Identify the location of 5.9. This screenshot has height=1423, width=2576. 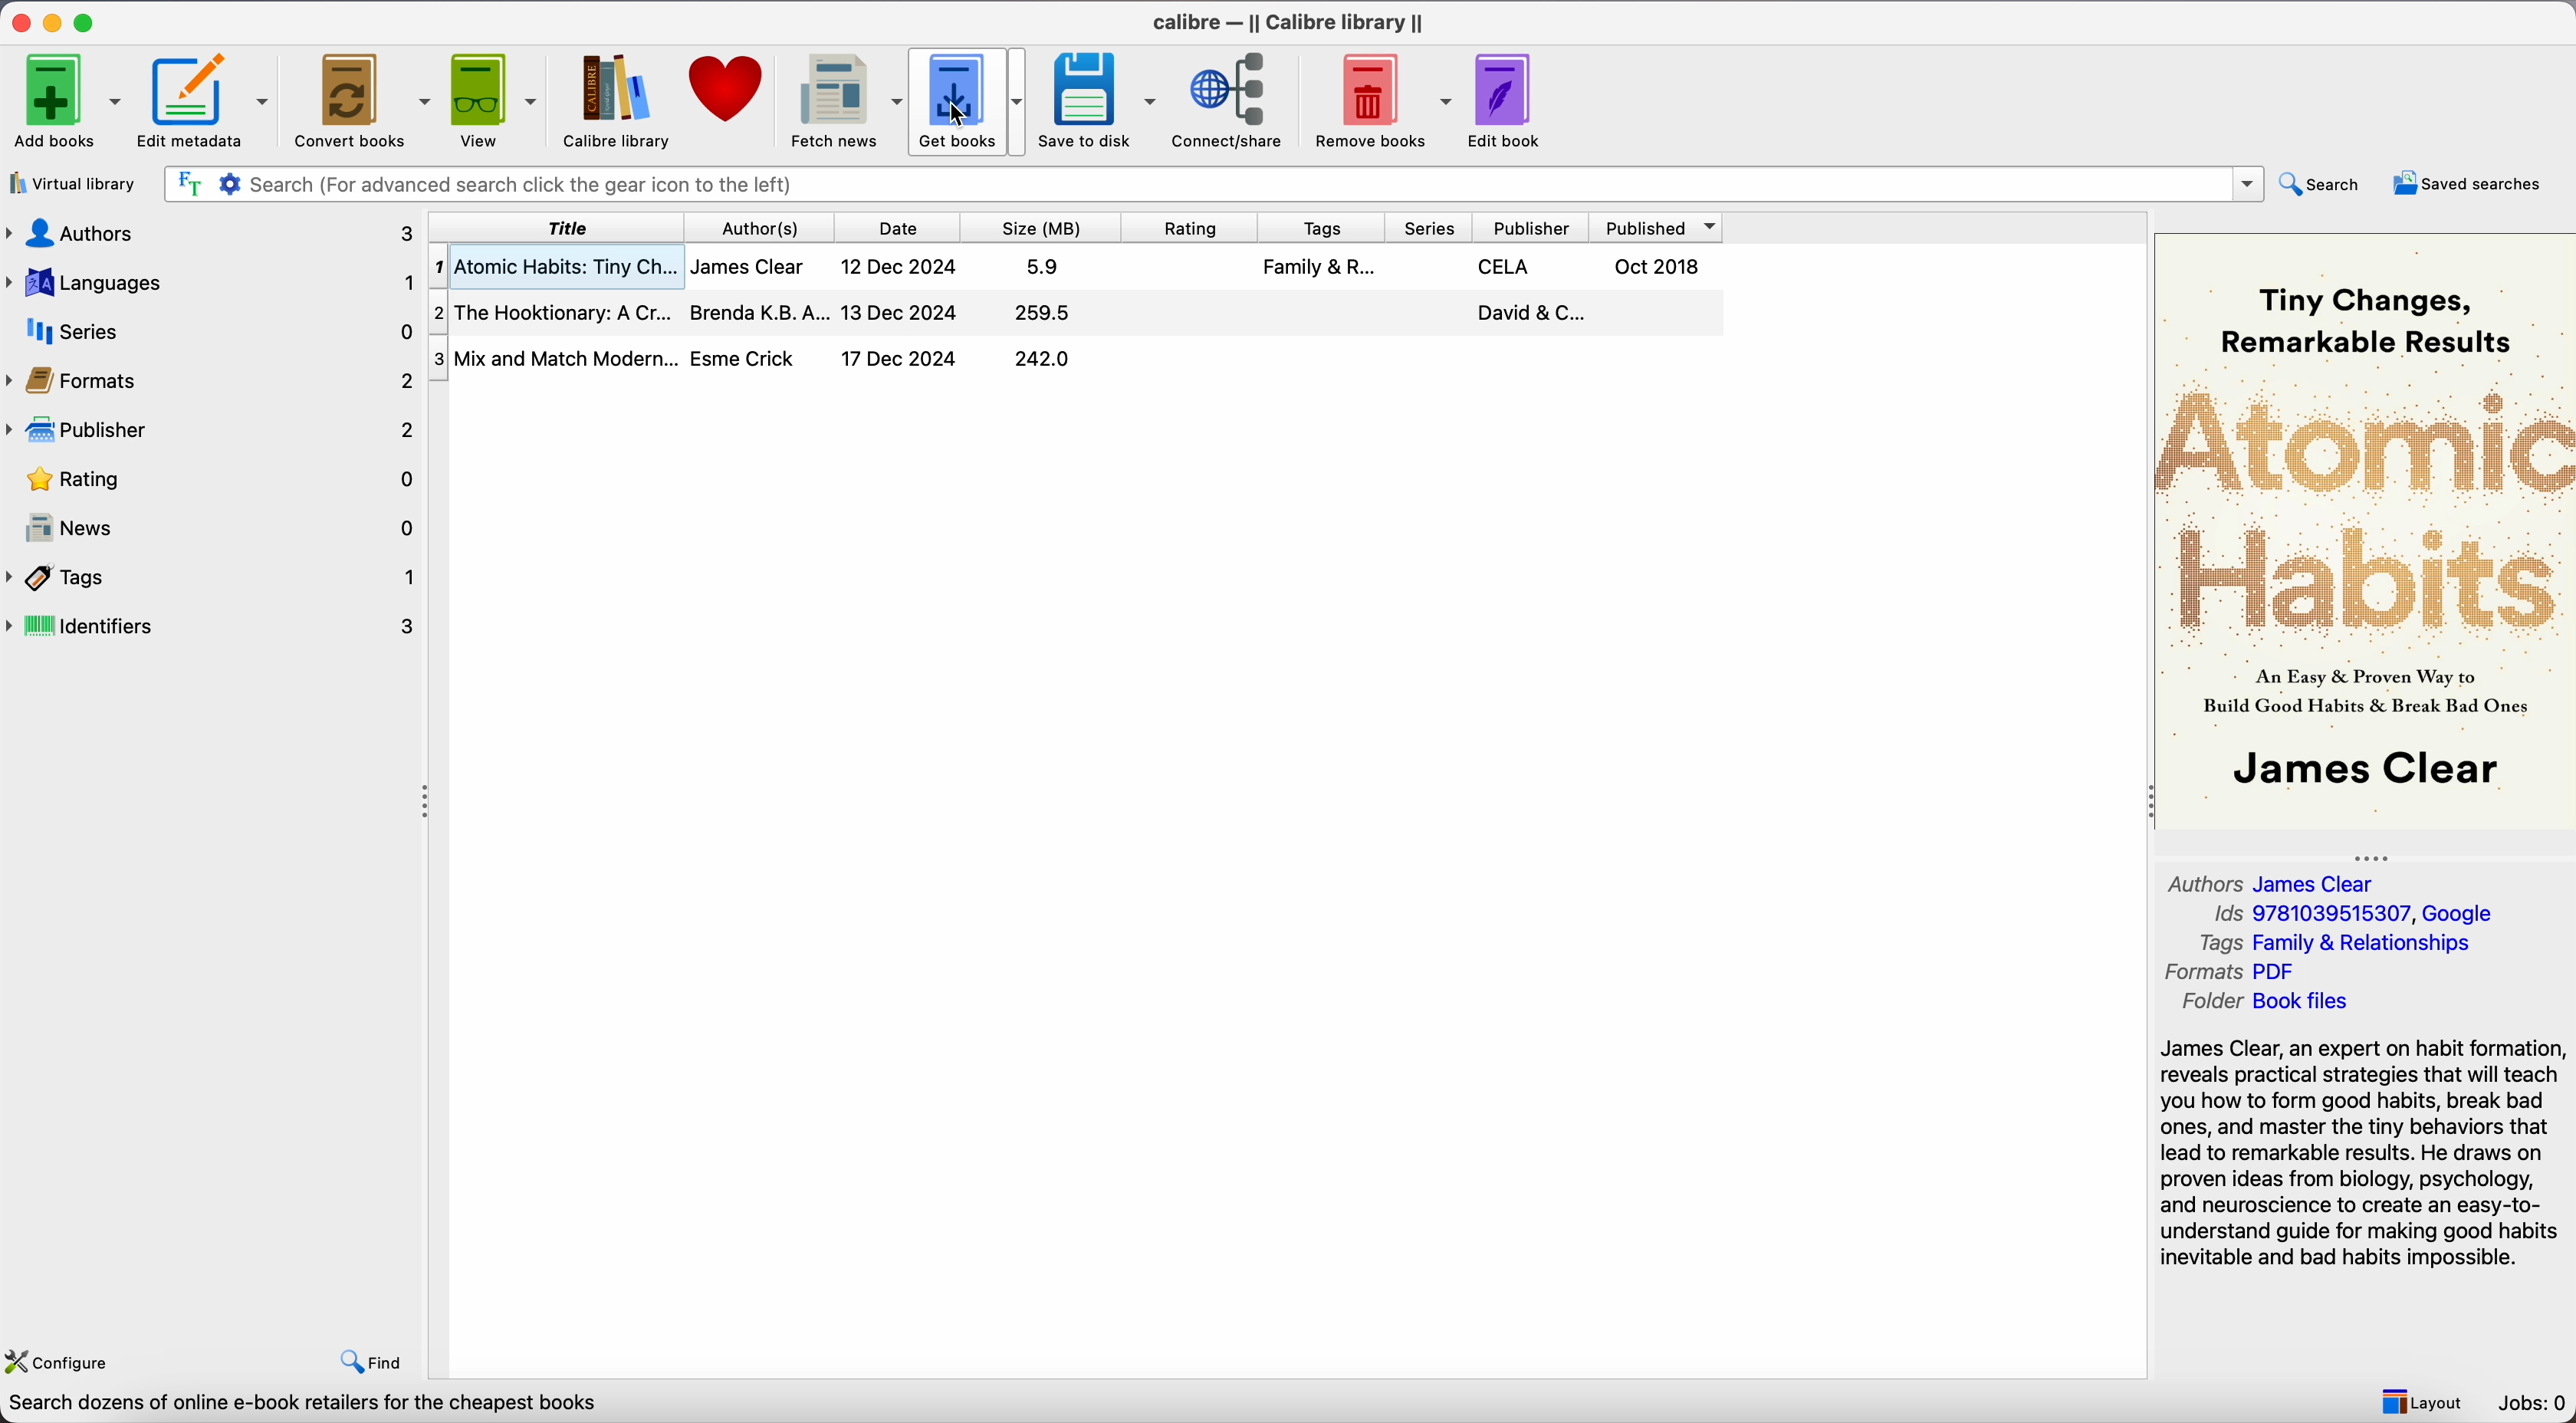
(1044, 267).